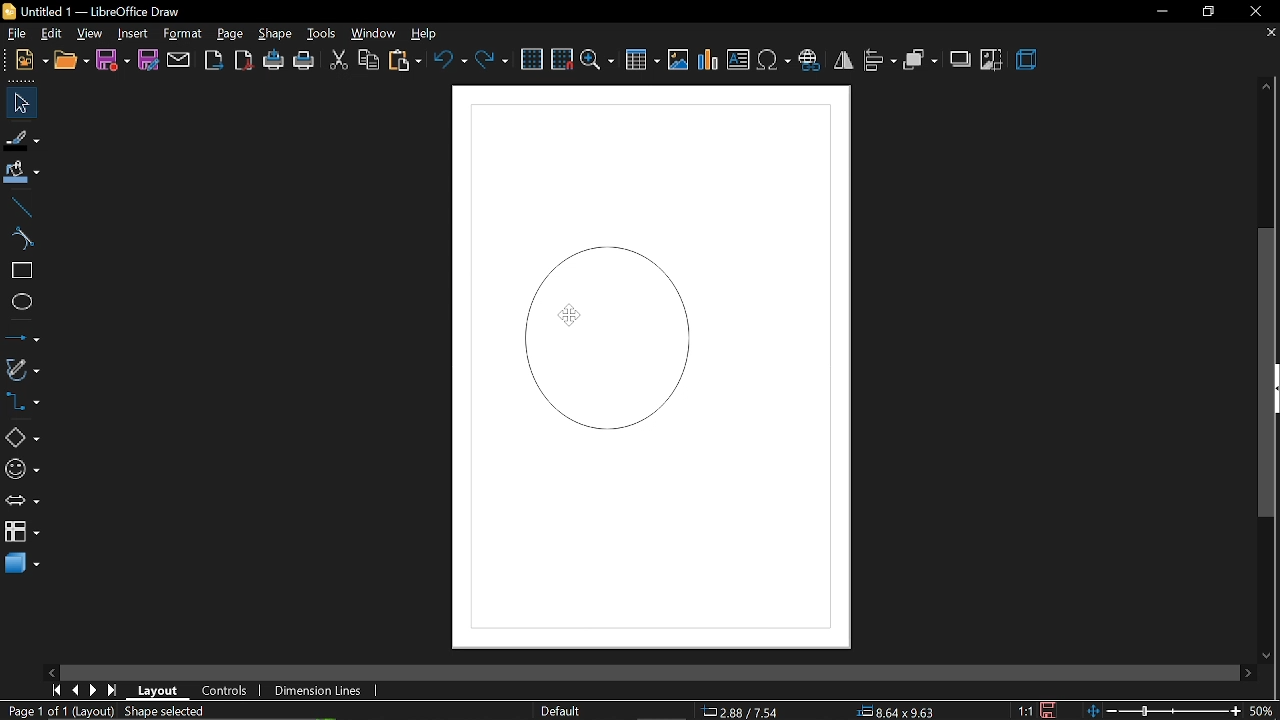 The width and height of the screenshot is (1280, 720). I want to click on lines and arrows, so click(24, 336).